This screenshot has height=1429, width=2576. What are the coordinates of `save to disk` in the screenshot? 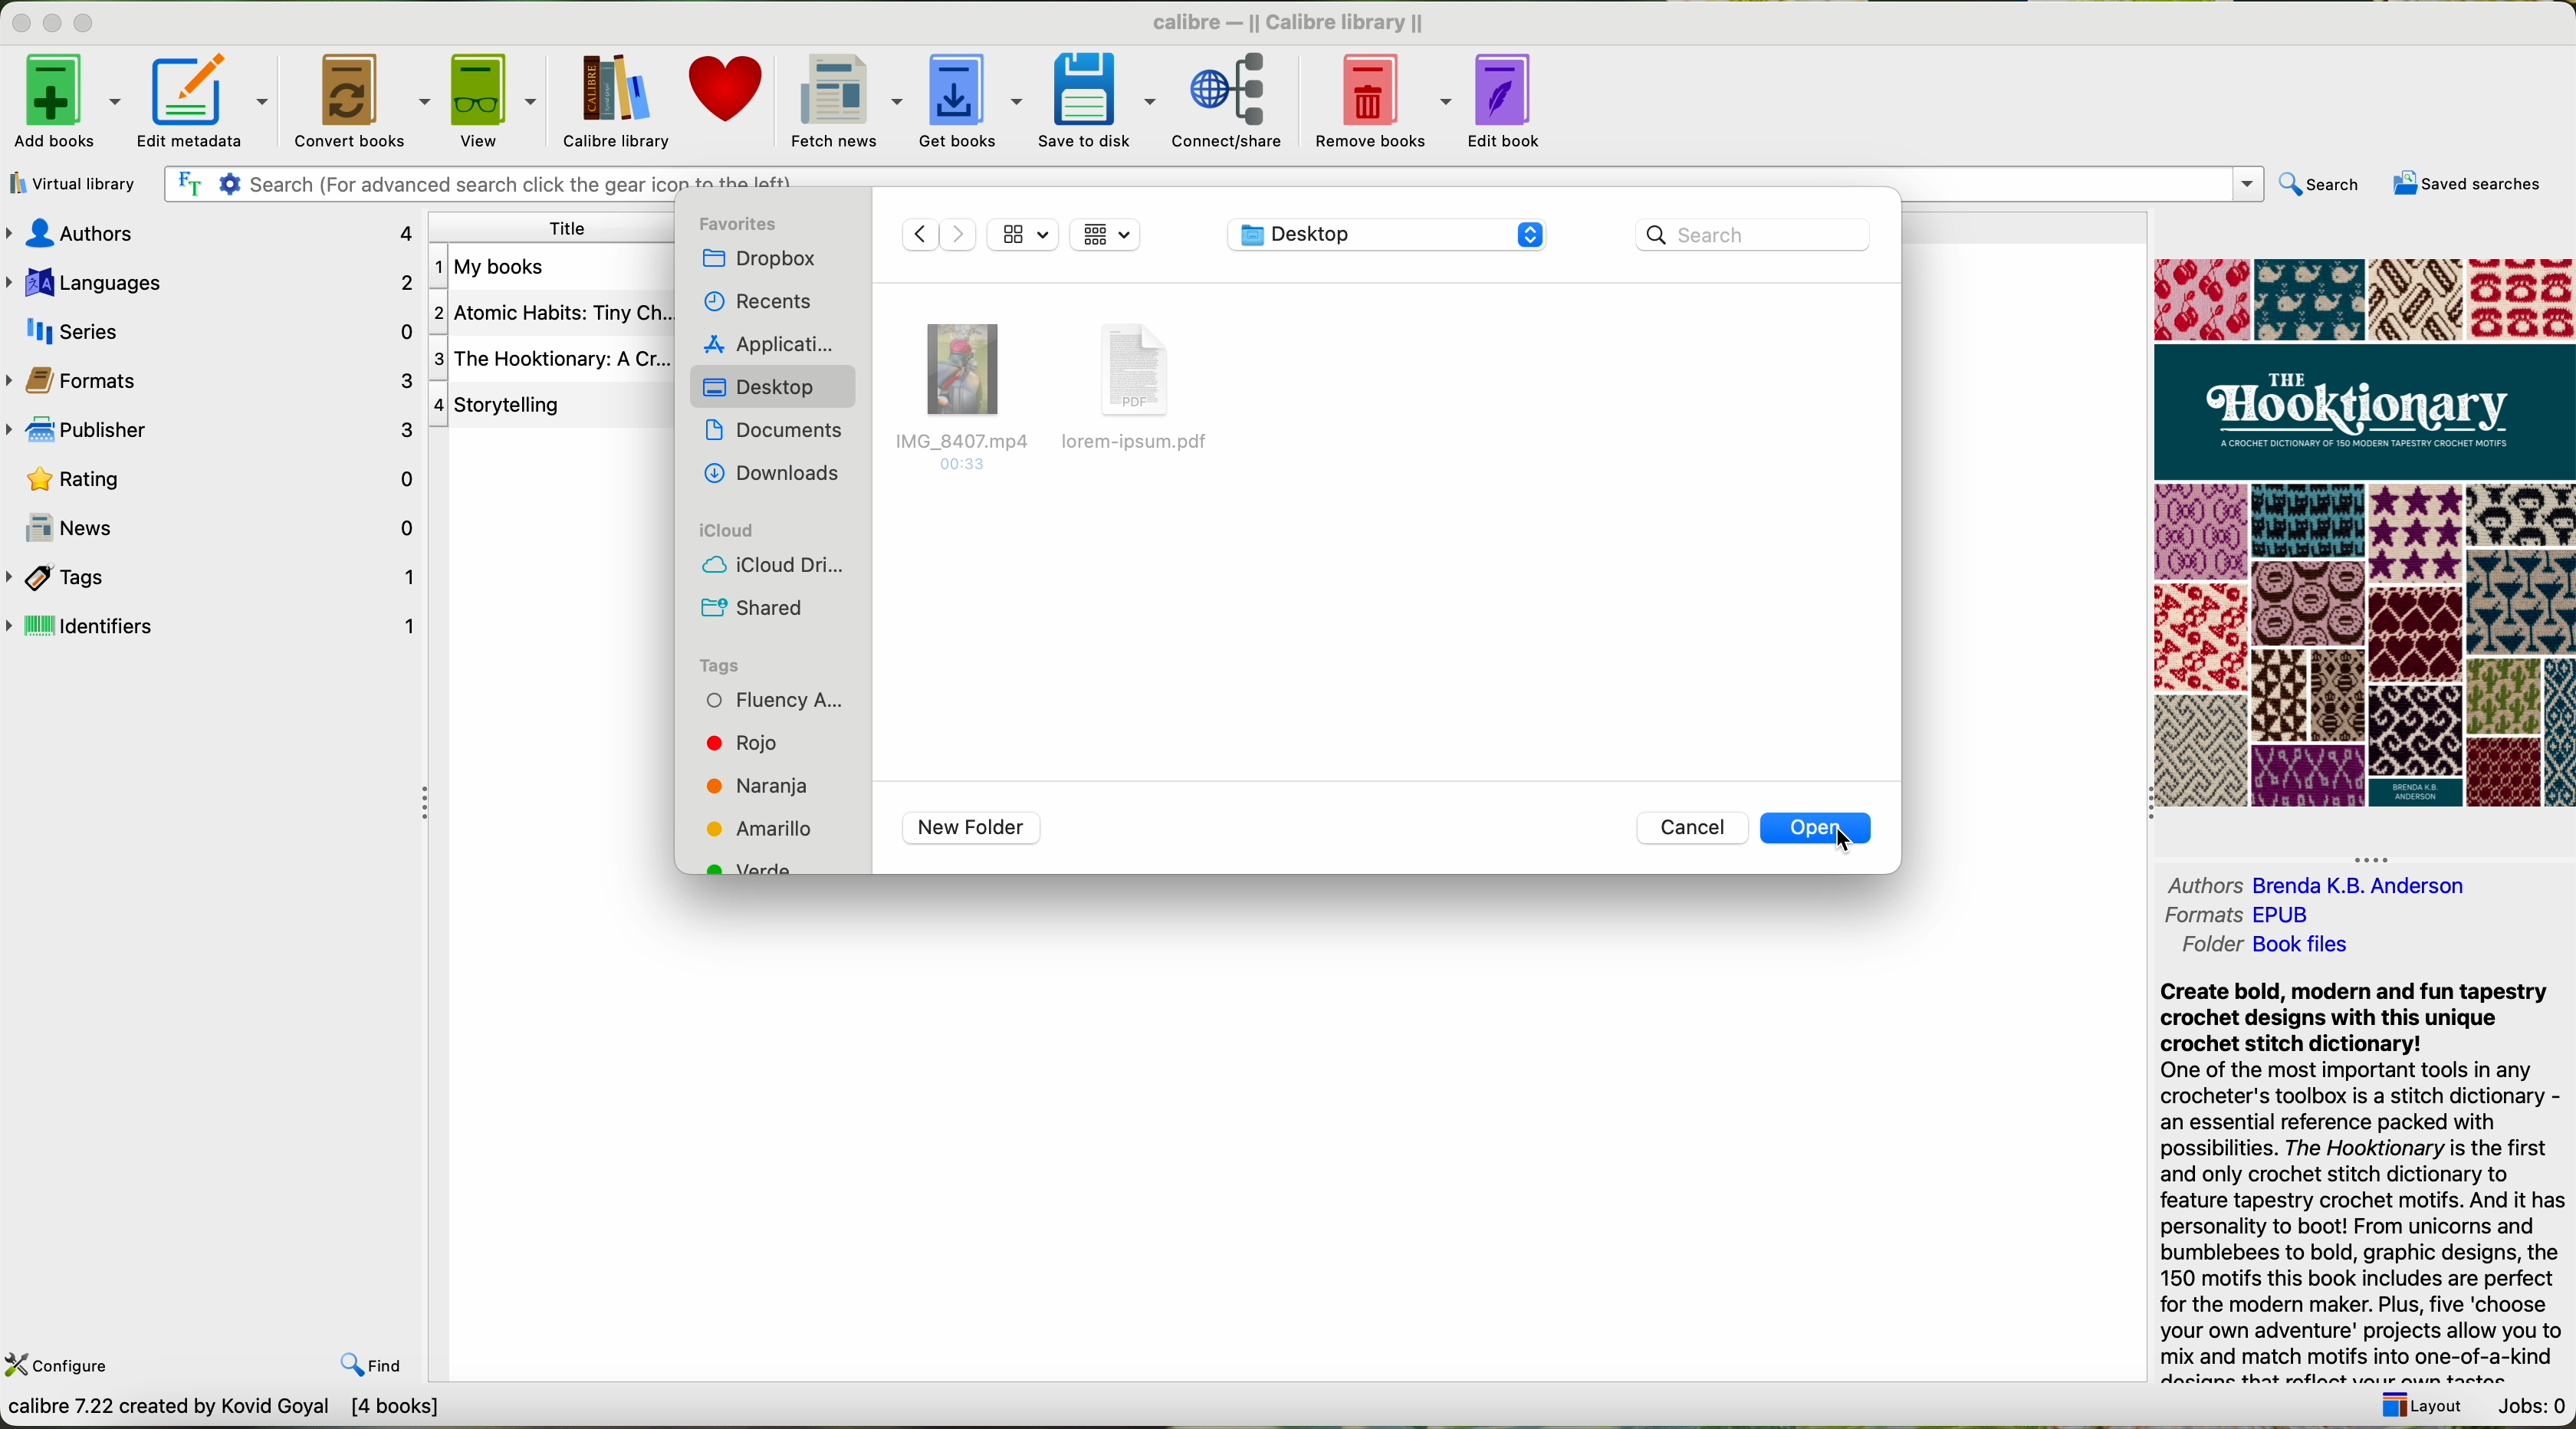 It's located at (1096, 100).